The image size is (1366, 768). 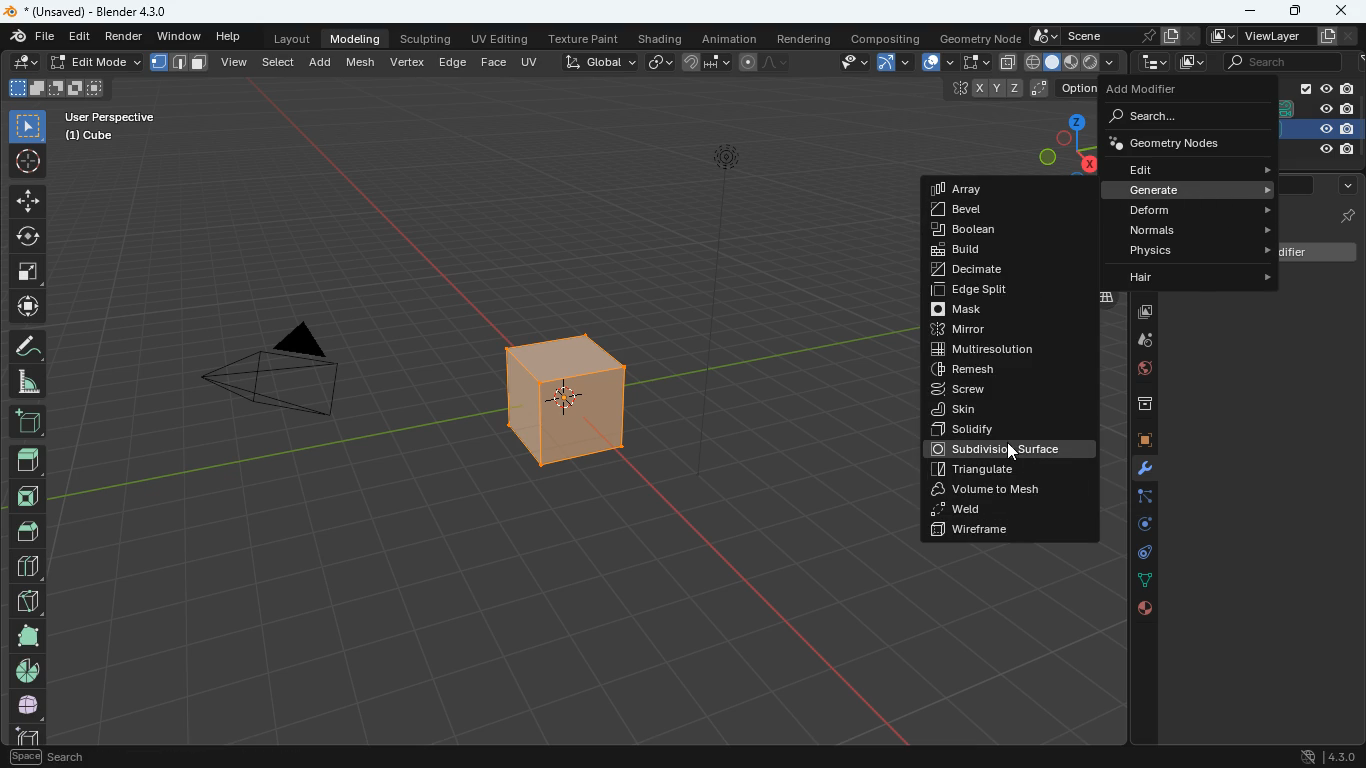 What do you see at coordinates (79, 36) in the screenshot?
I see `edit` at bounding box center [79, 36].